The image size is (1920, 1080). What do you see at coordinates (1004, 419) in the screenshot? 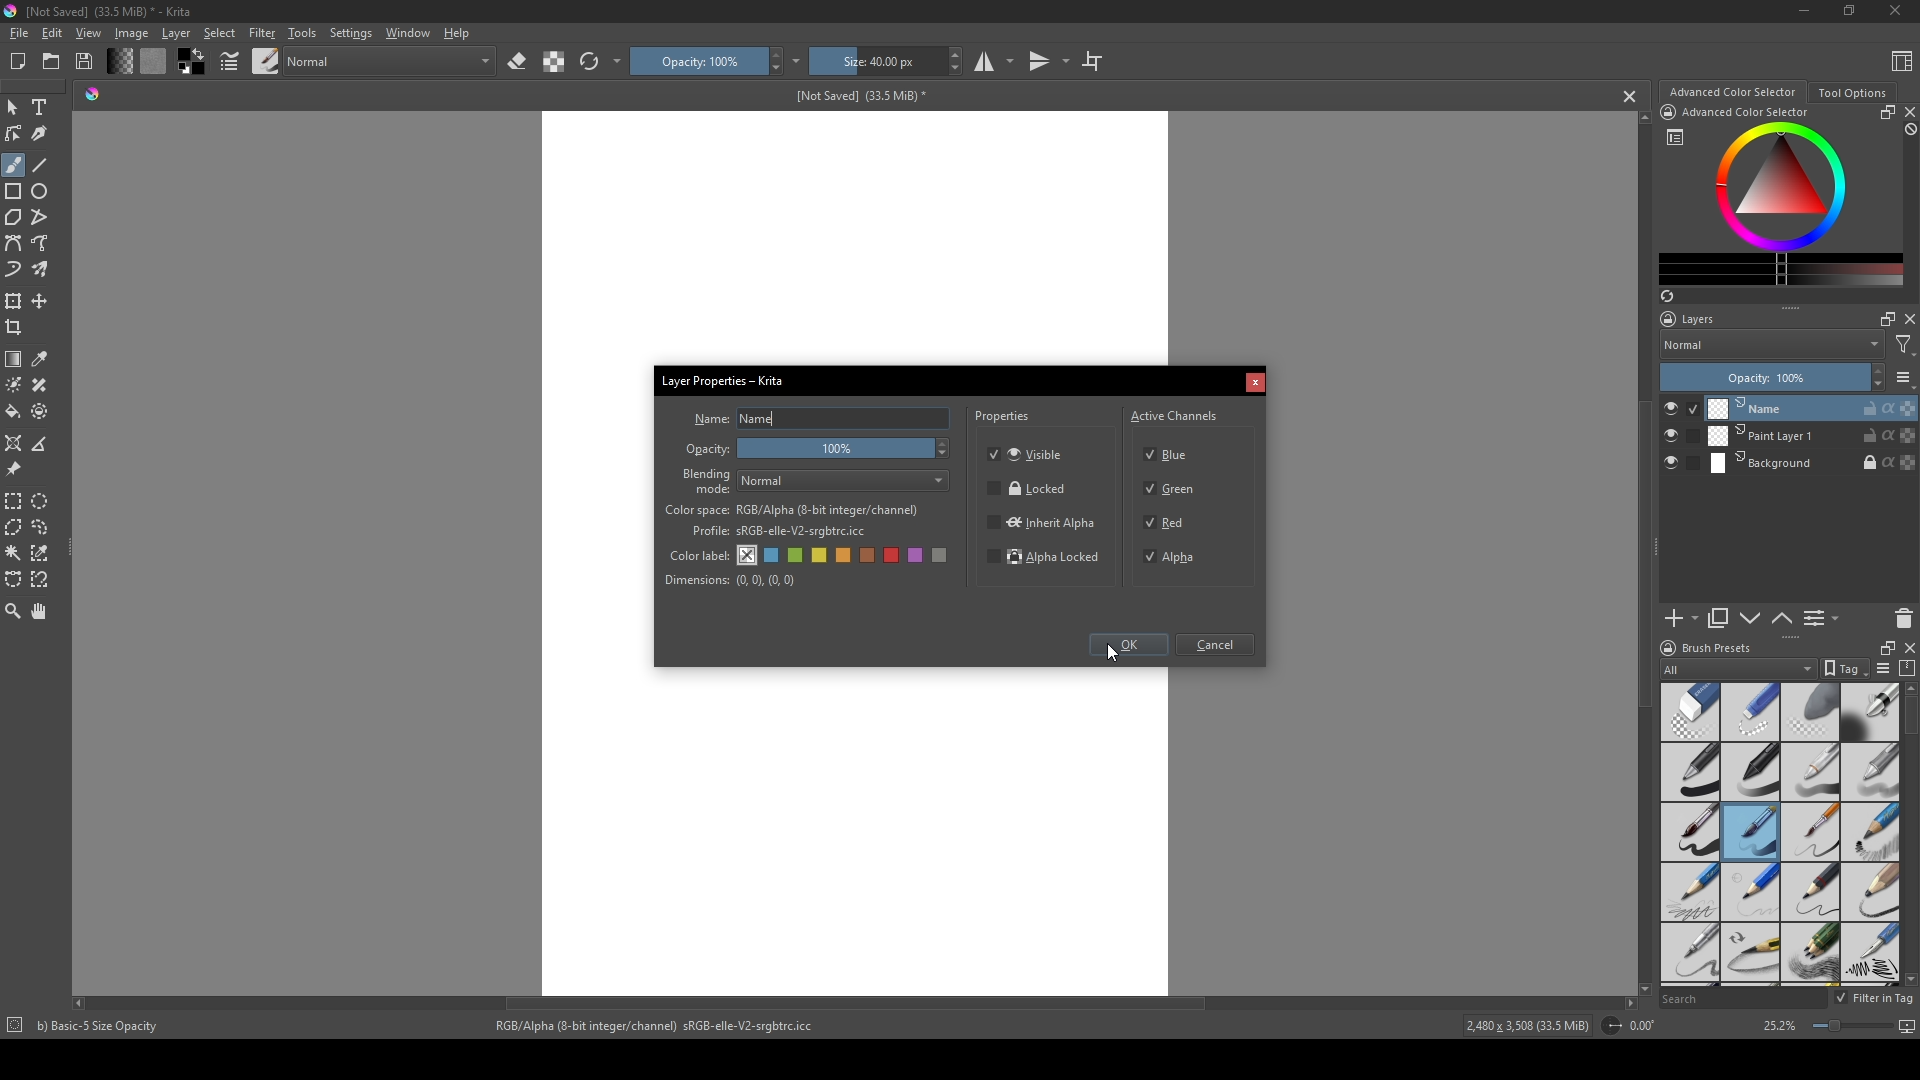
I see `properties` at bounding box center [1004, 419].